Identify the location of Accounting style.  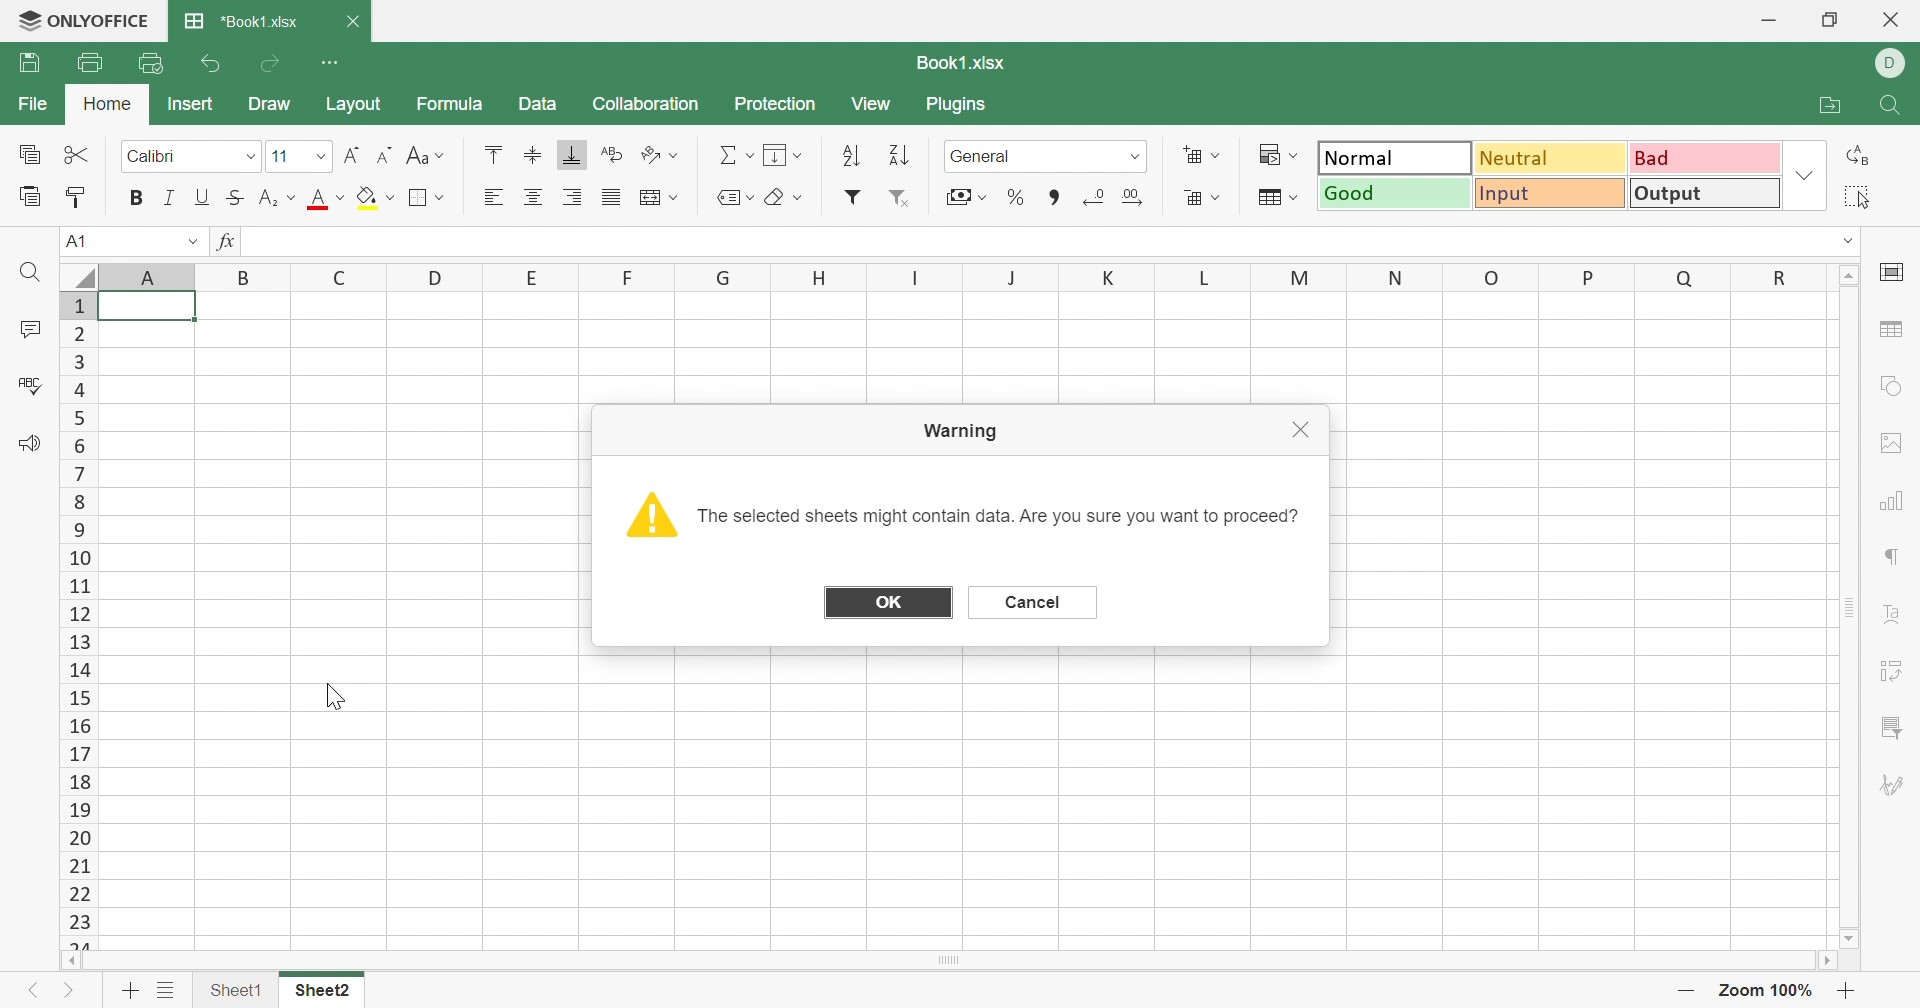
(954, 197).